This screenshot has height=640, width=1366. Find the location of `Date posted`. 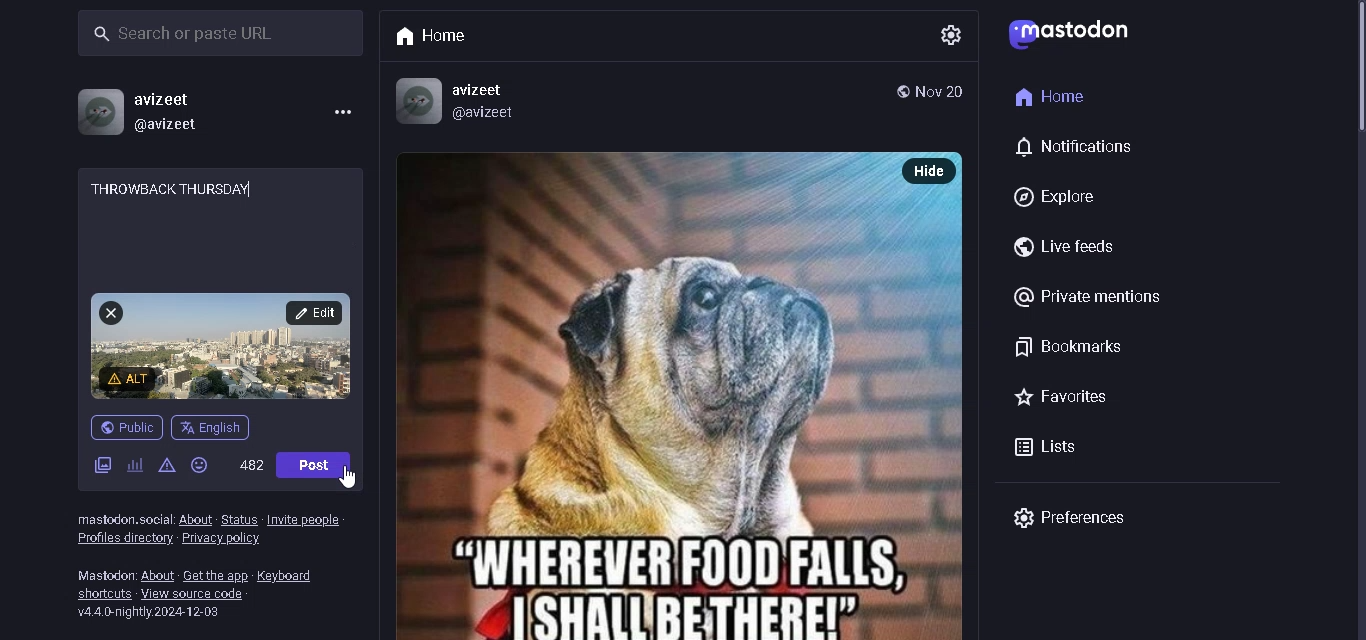

Date posted is located at coordinates (938, 91).